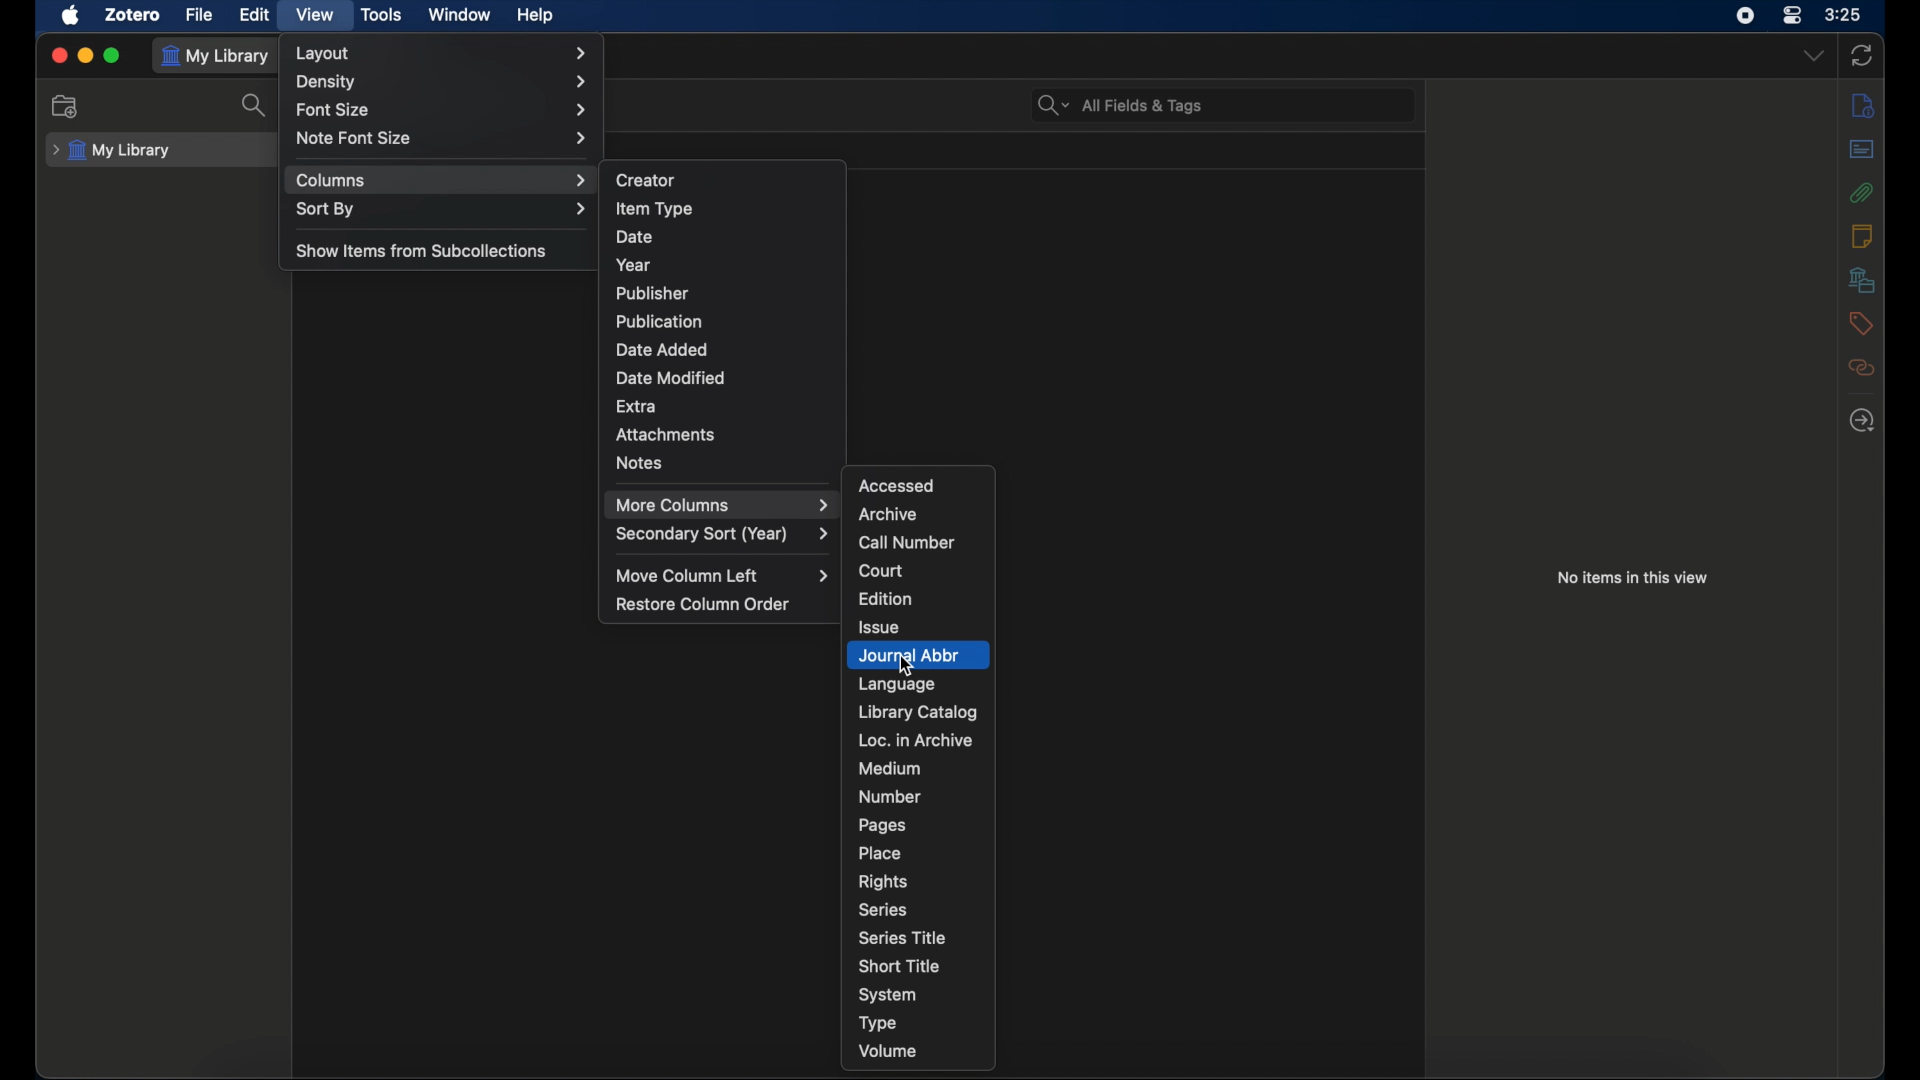 This screenshot has width=1920, height=1080. What do you see at coordinates (1864, 367) in the screenshot?
I see `related` at bounding box center [1864, 367].